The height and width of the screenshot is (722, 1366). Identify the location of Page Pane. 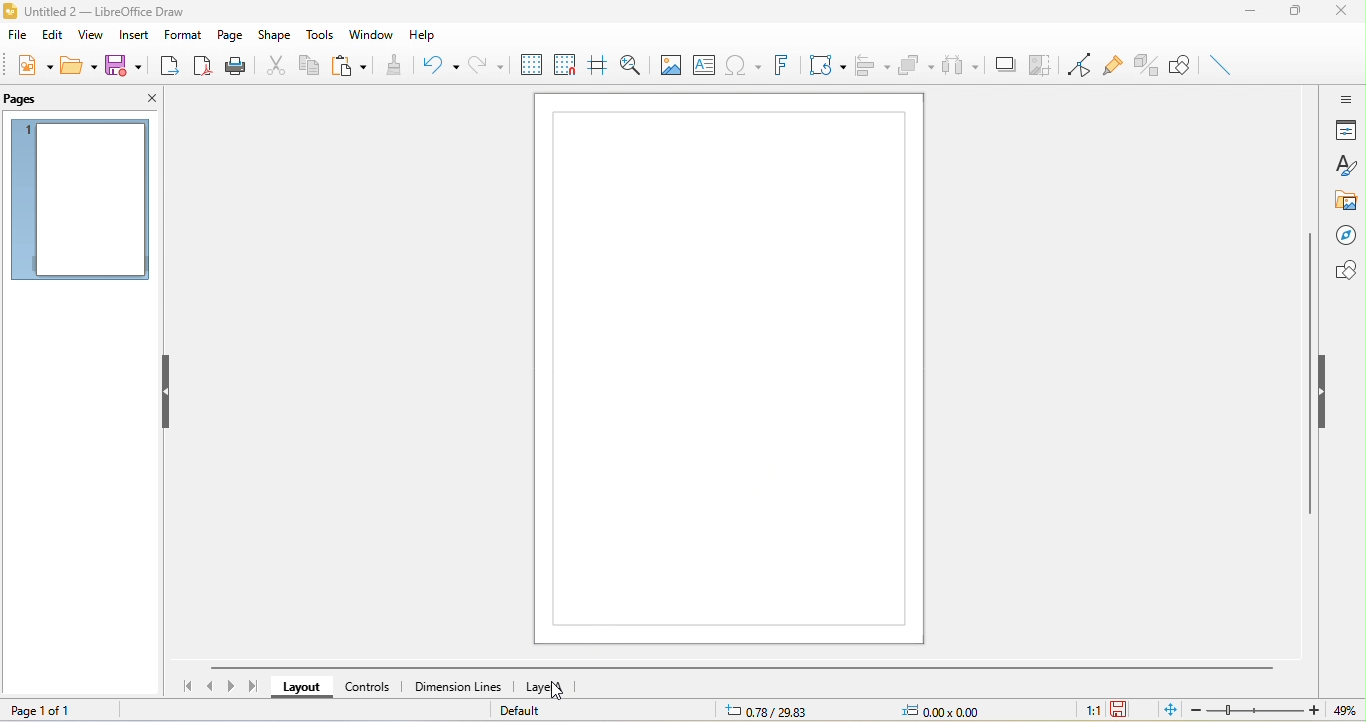
(1147, 65).